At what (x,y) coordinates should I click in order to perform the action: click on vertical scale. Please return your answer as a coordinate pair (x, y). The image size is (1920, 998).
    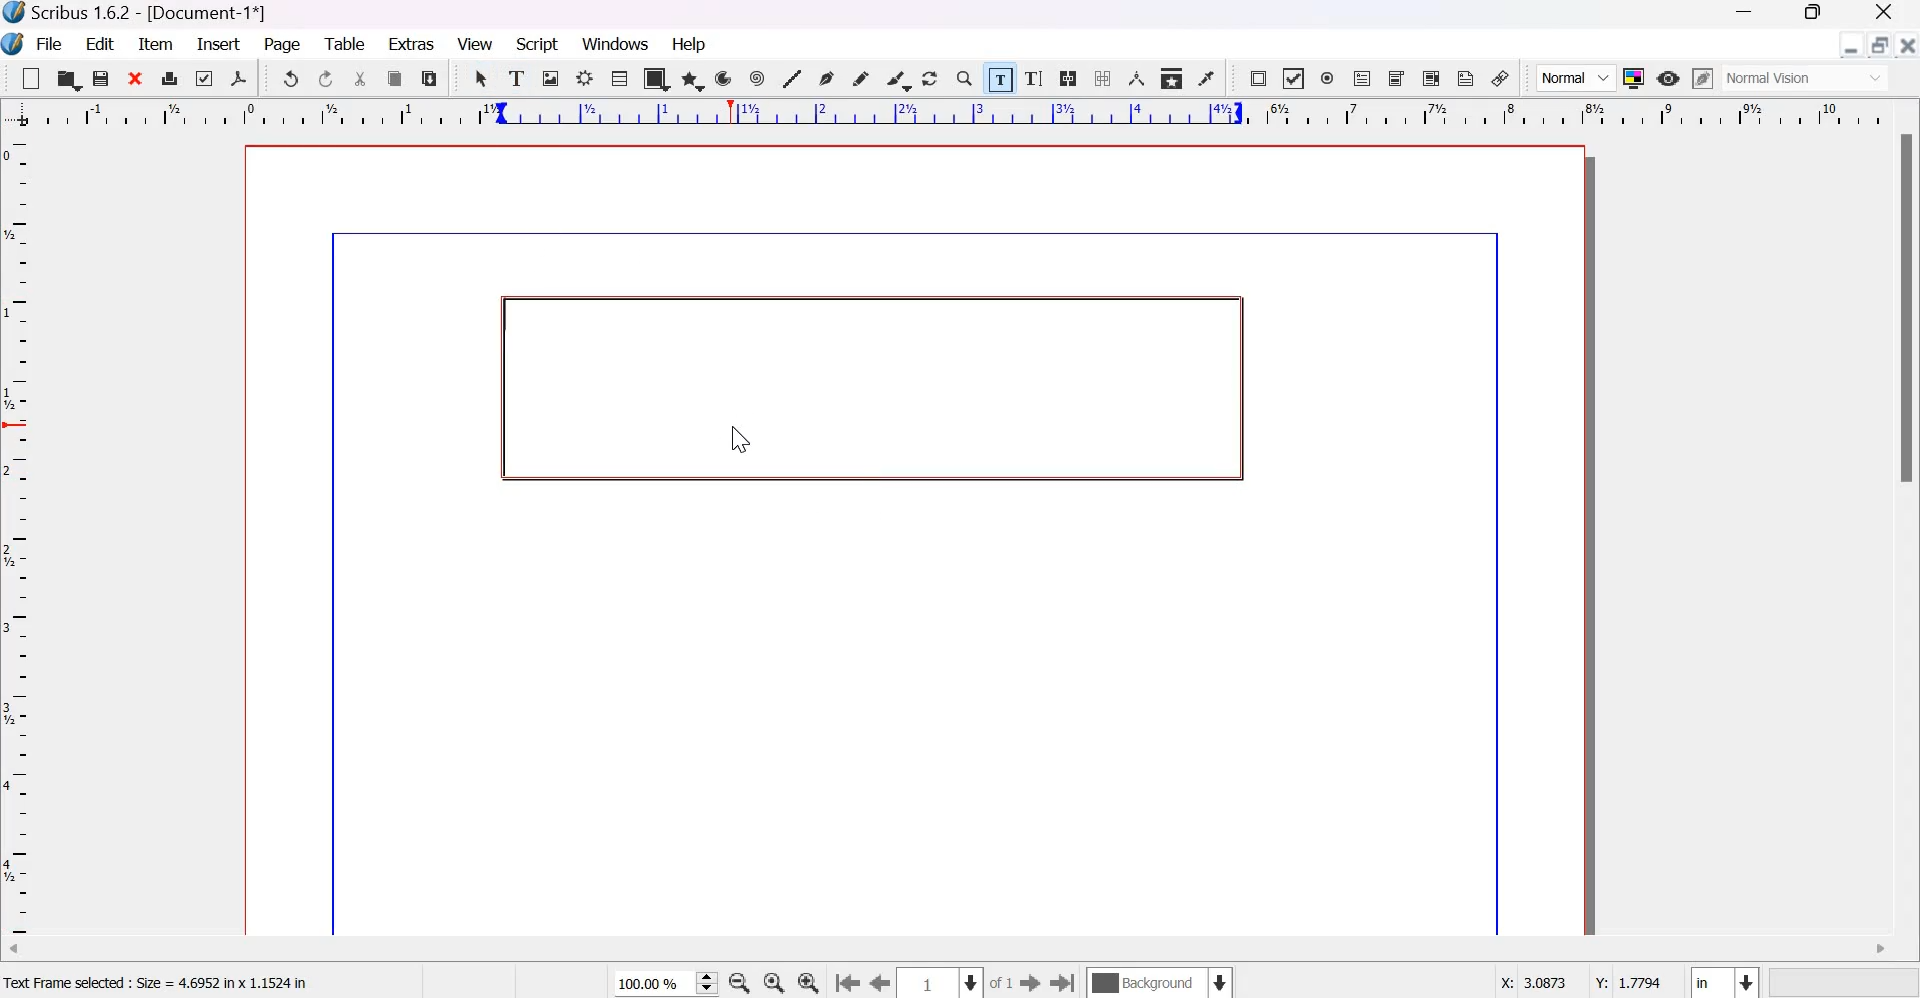
    Looking at the image, I should click on (23, 537).